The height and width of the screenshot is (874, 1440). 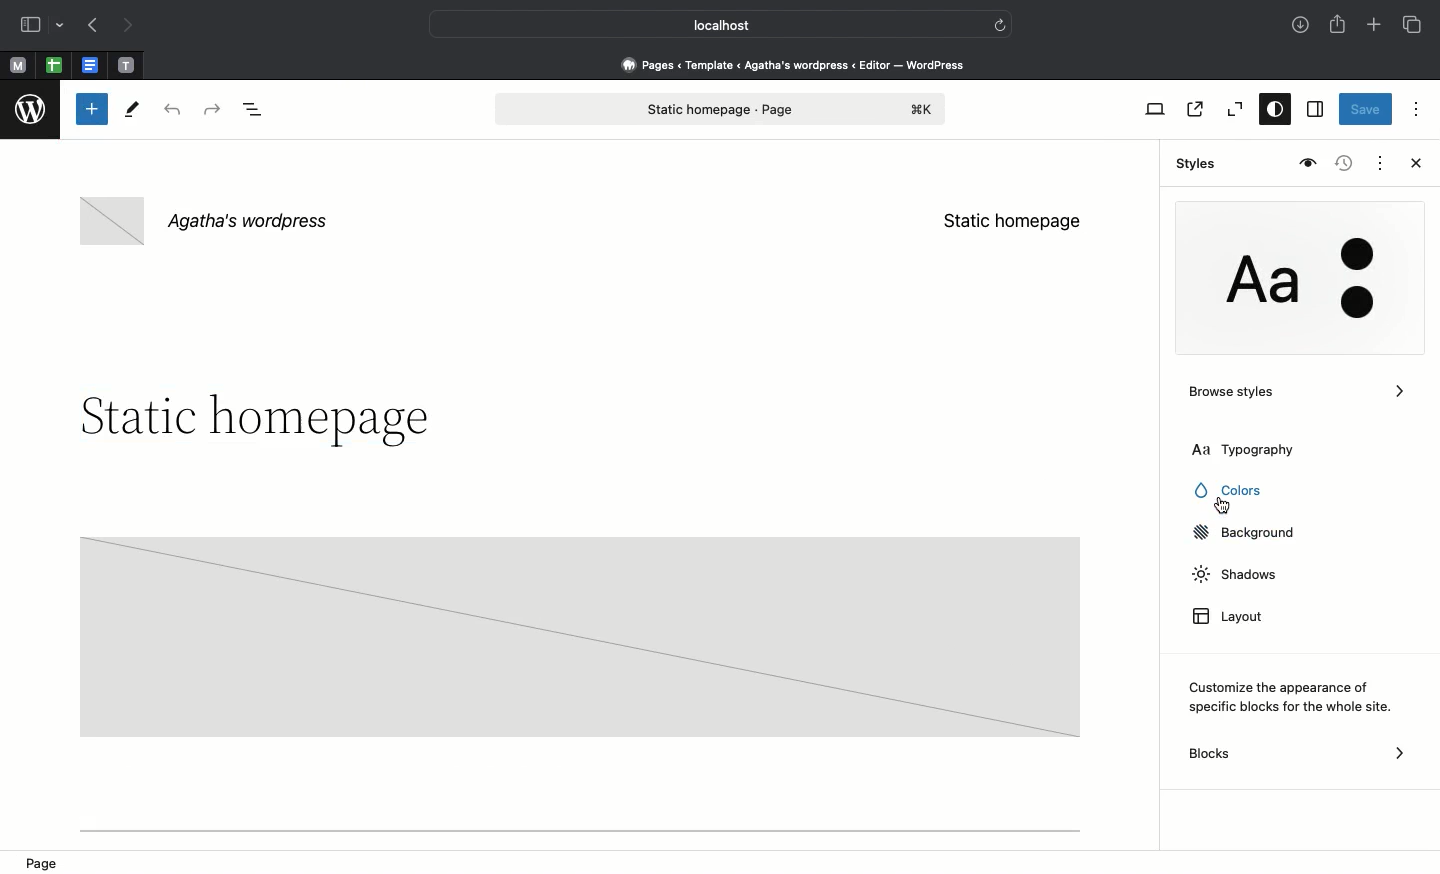 I want to click on Styles, so click(x=1270, y=111).